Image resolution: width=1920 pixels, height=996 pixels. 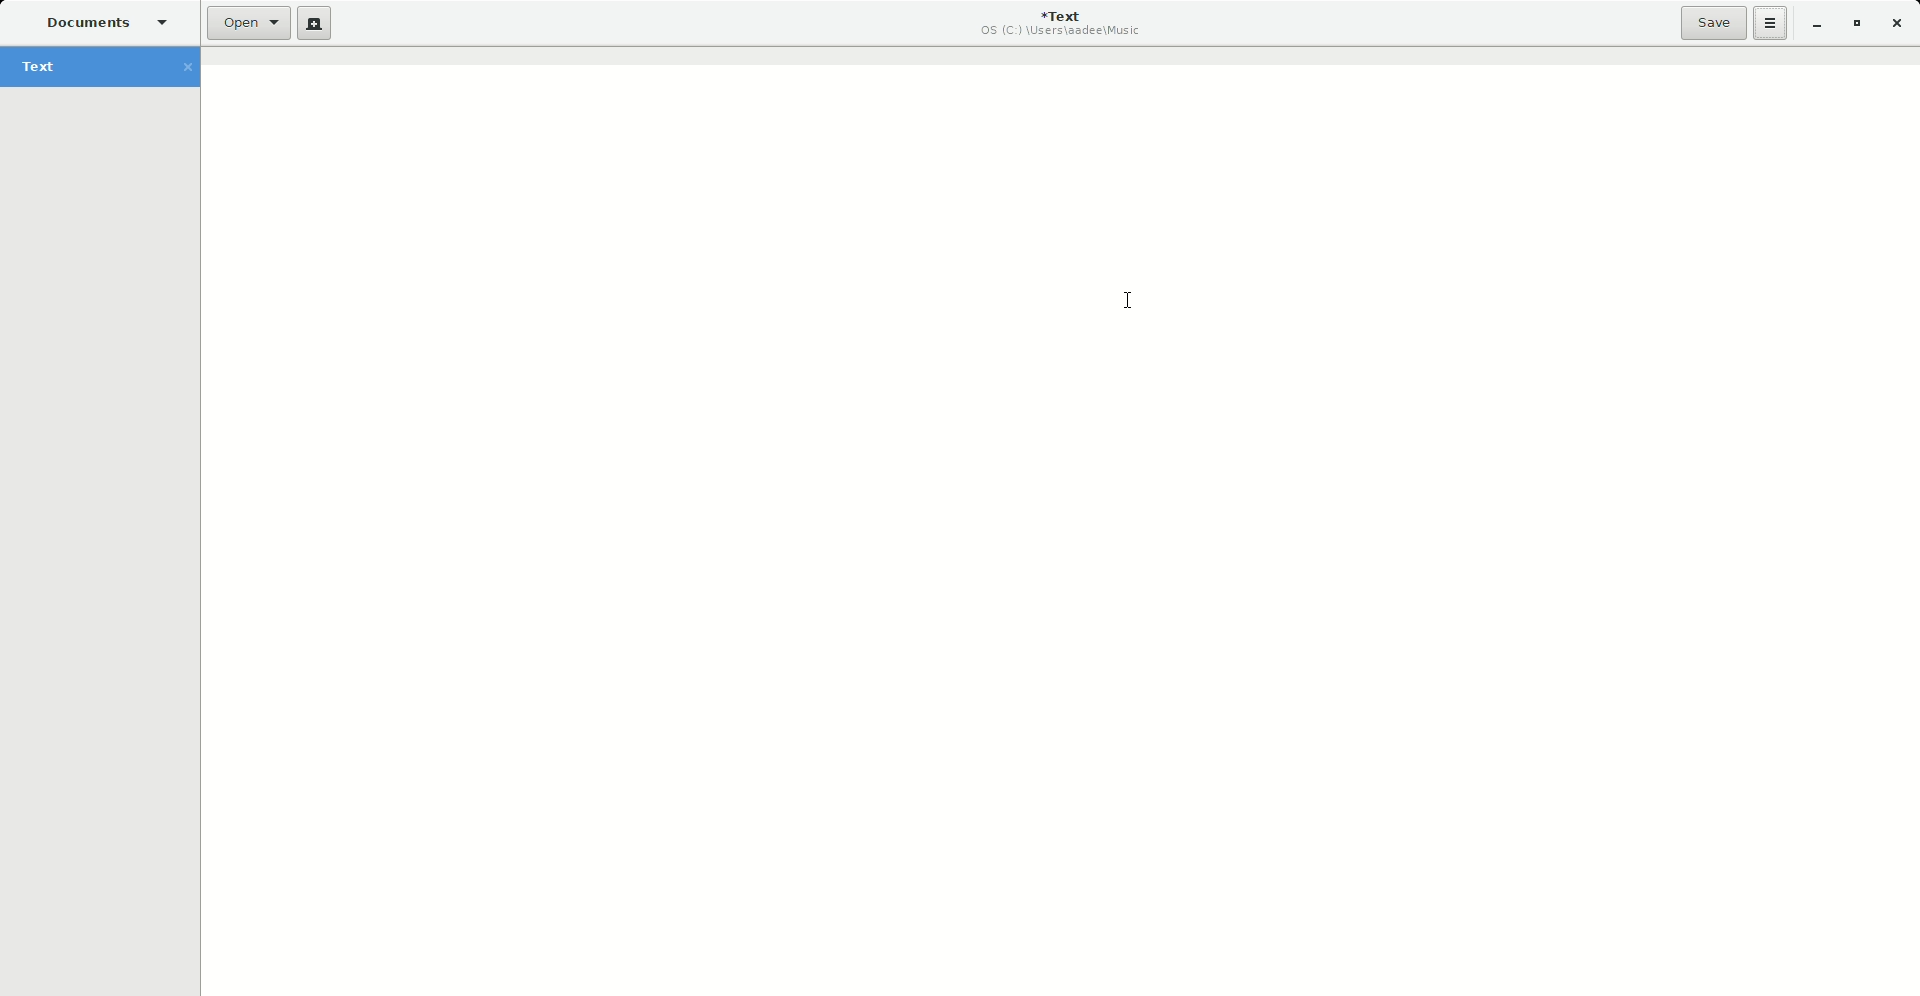 What do you see at coordinates (1064, 23) in the screenshot?
I see `Text` at bounding box center [1064, 23].